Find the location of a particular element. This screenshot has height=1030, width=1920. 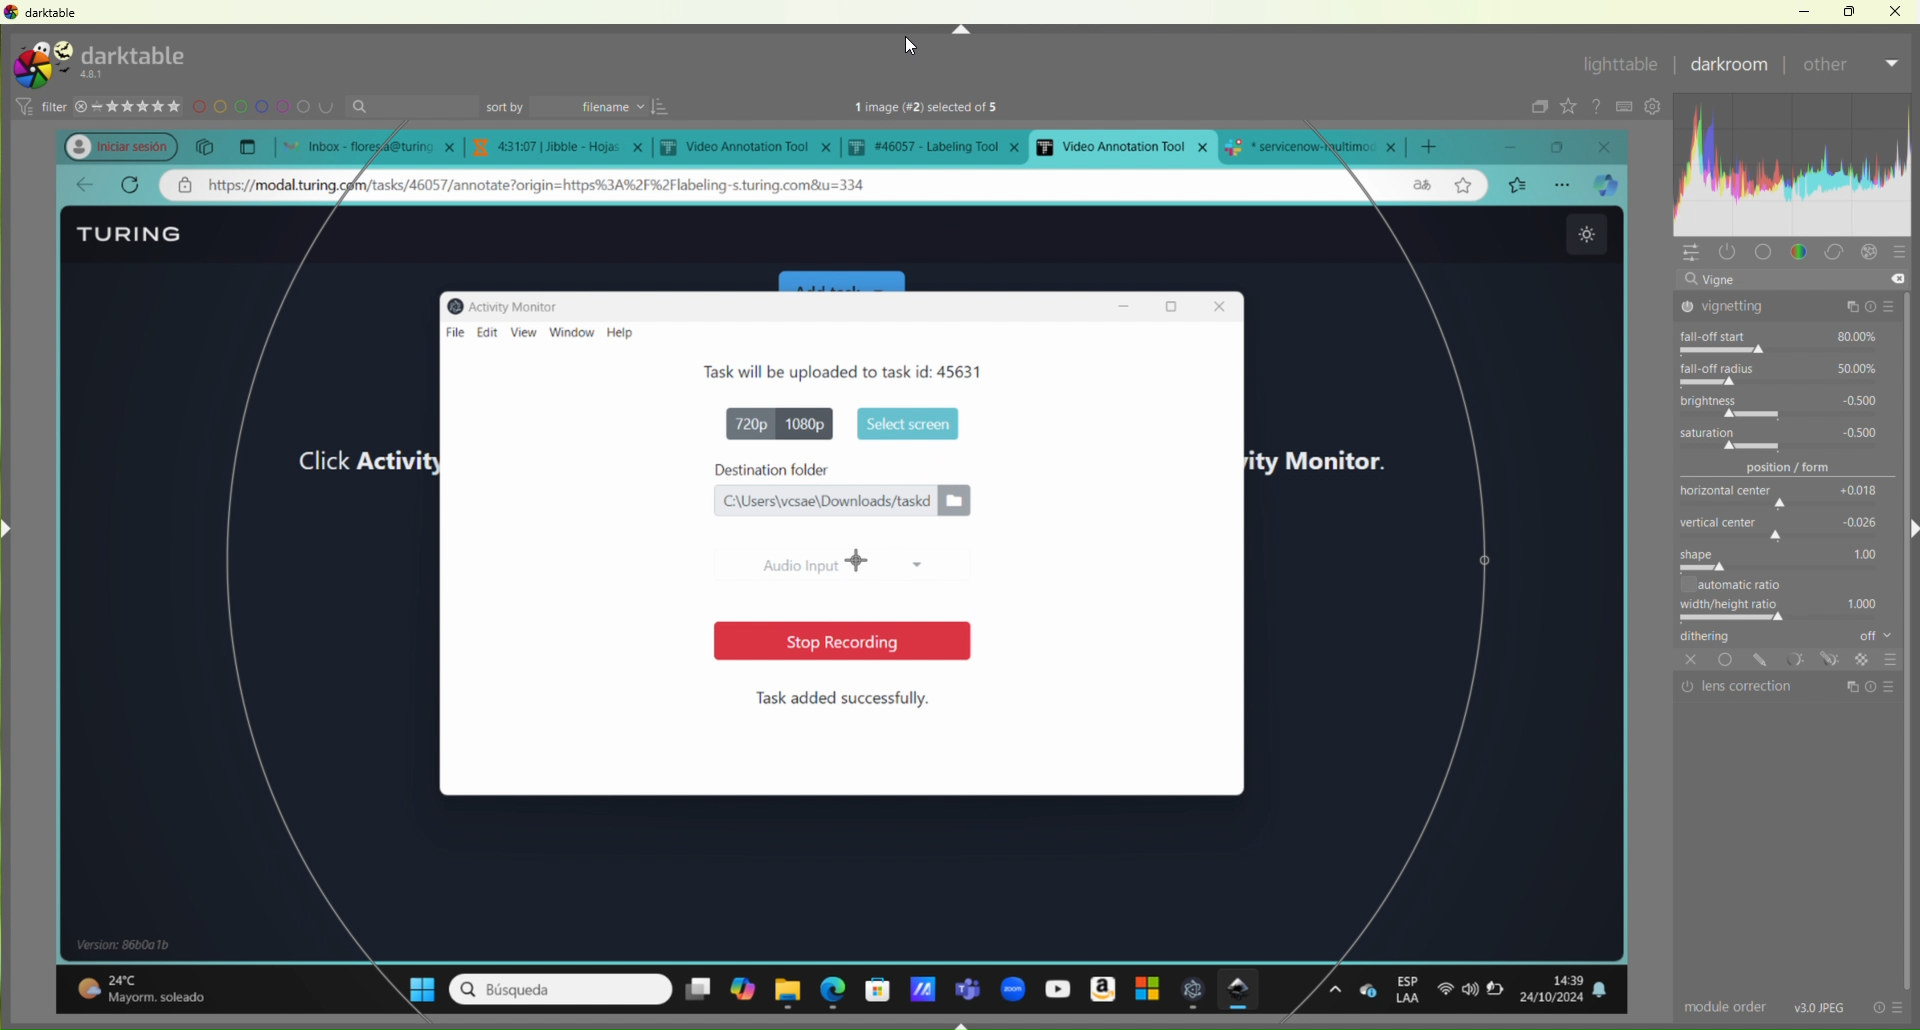

fall-off start  is located at coordinates (1787, 342).